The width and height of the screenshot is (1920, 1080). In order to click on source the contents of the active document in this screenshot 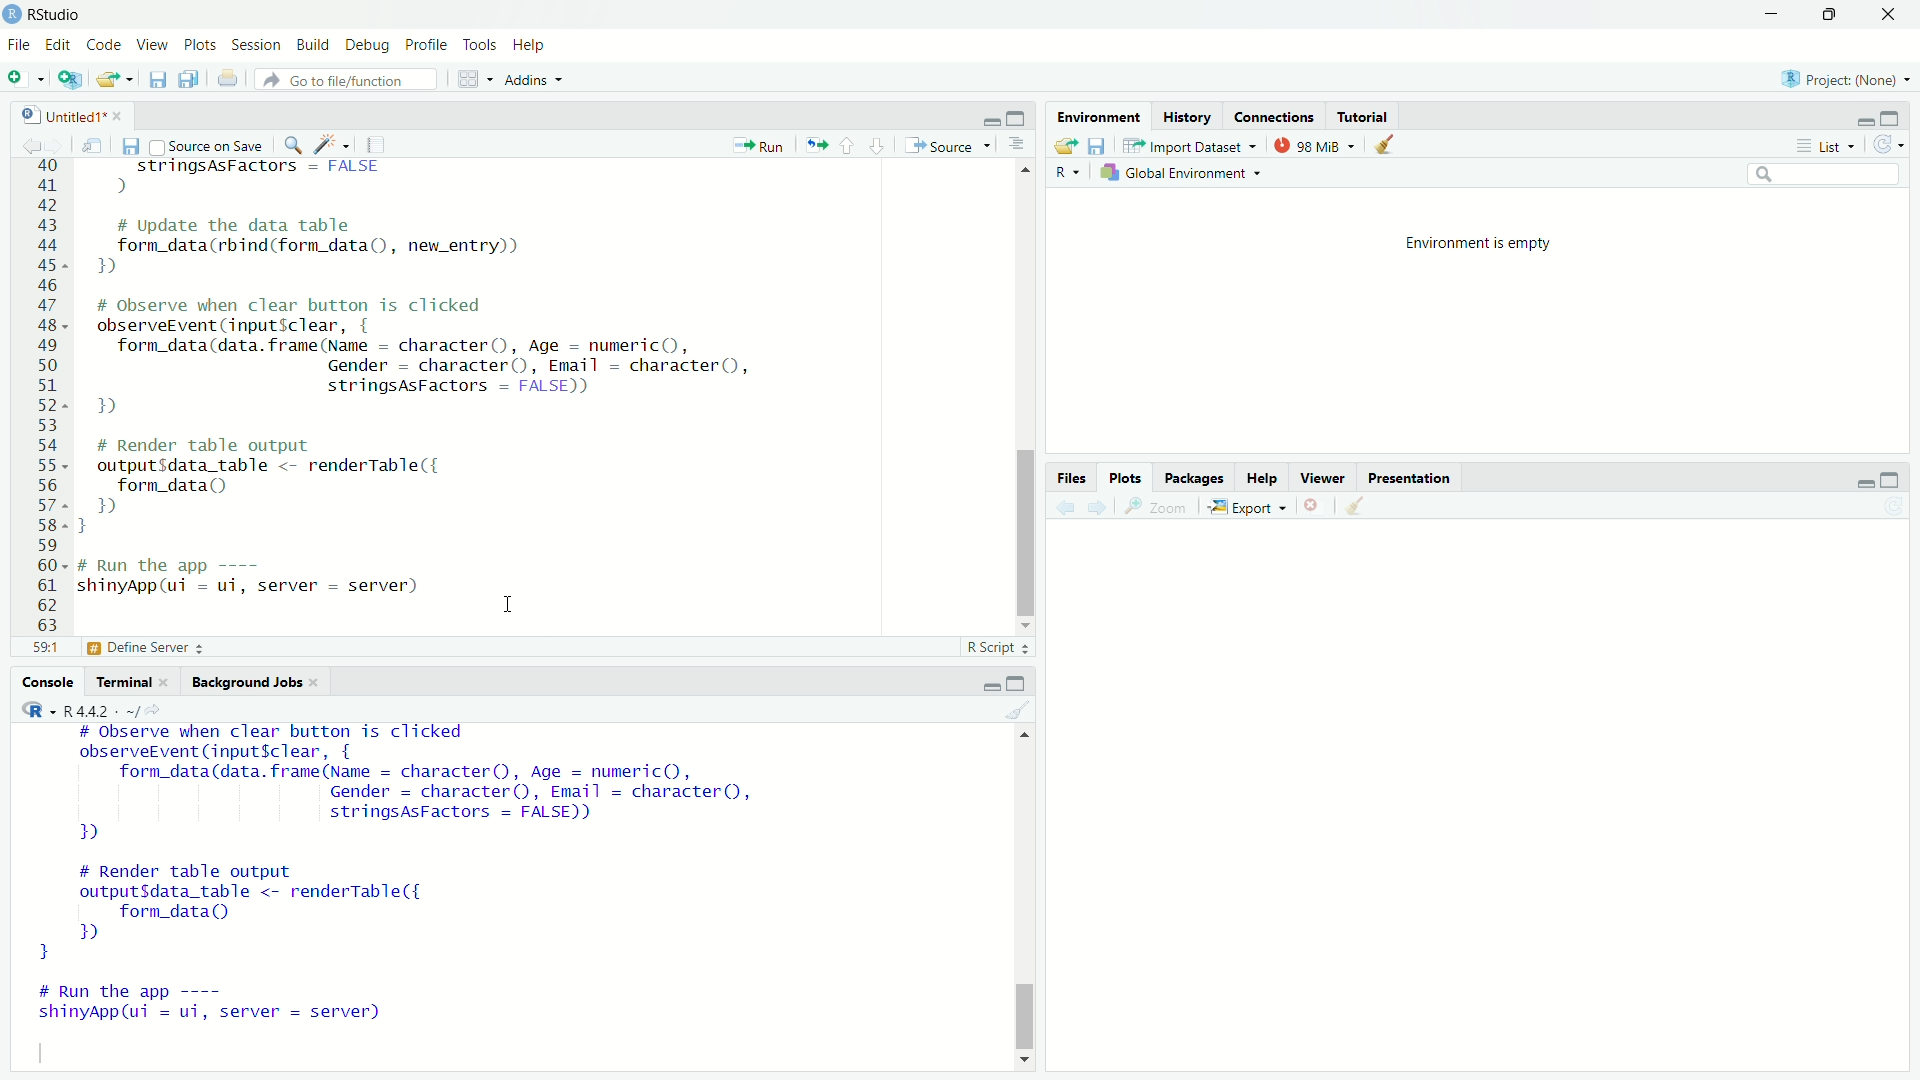, I will do `click(945, 146)`.